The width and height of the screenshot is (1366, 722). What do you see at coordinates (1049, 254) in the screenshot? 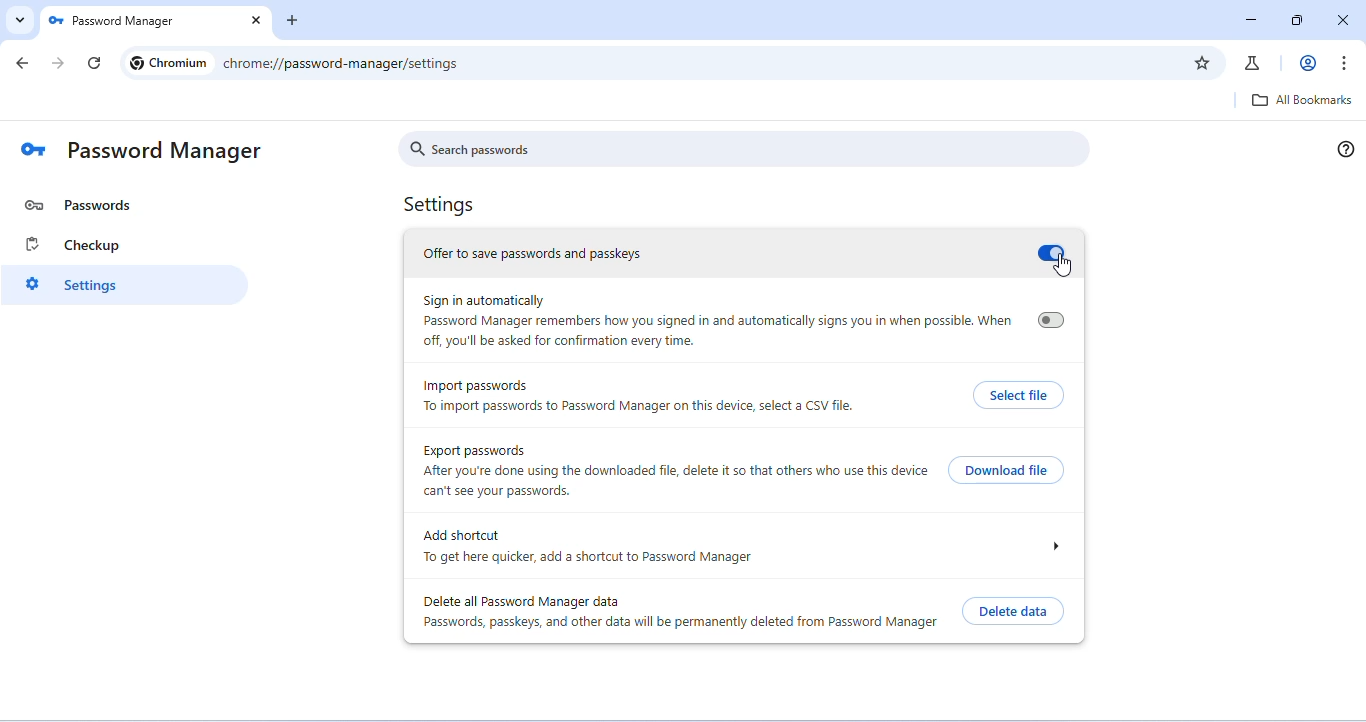
I see `turn on/ off save password` at bounding box center [1049, 254].